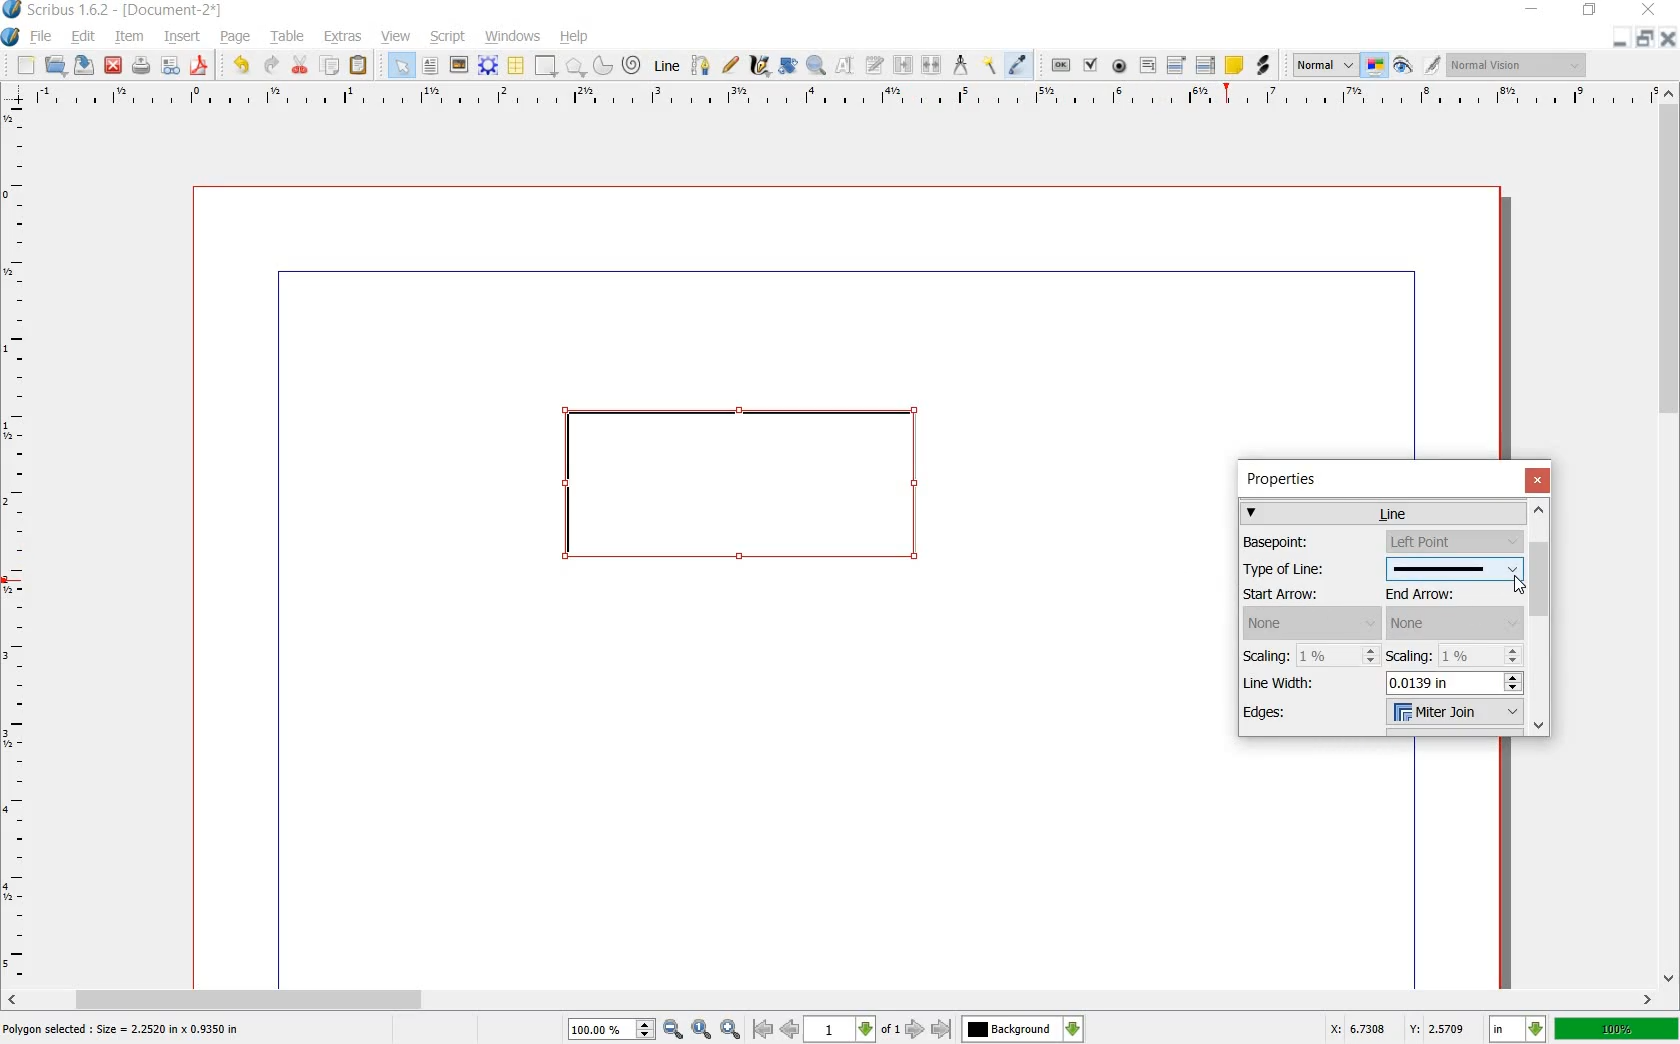 The image size is (1680, 1044). What do you see at coordinates (1057, 65) in the screenshot?
I see `PDF PUSH BUTTON` at bounding box center [1057, 65].